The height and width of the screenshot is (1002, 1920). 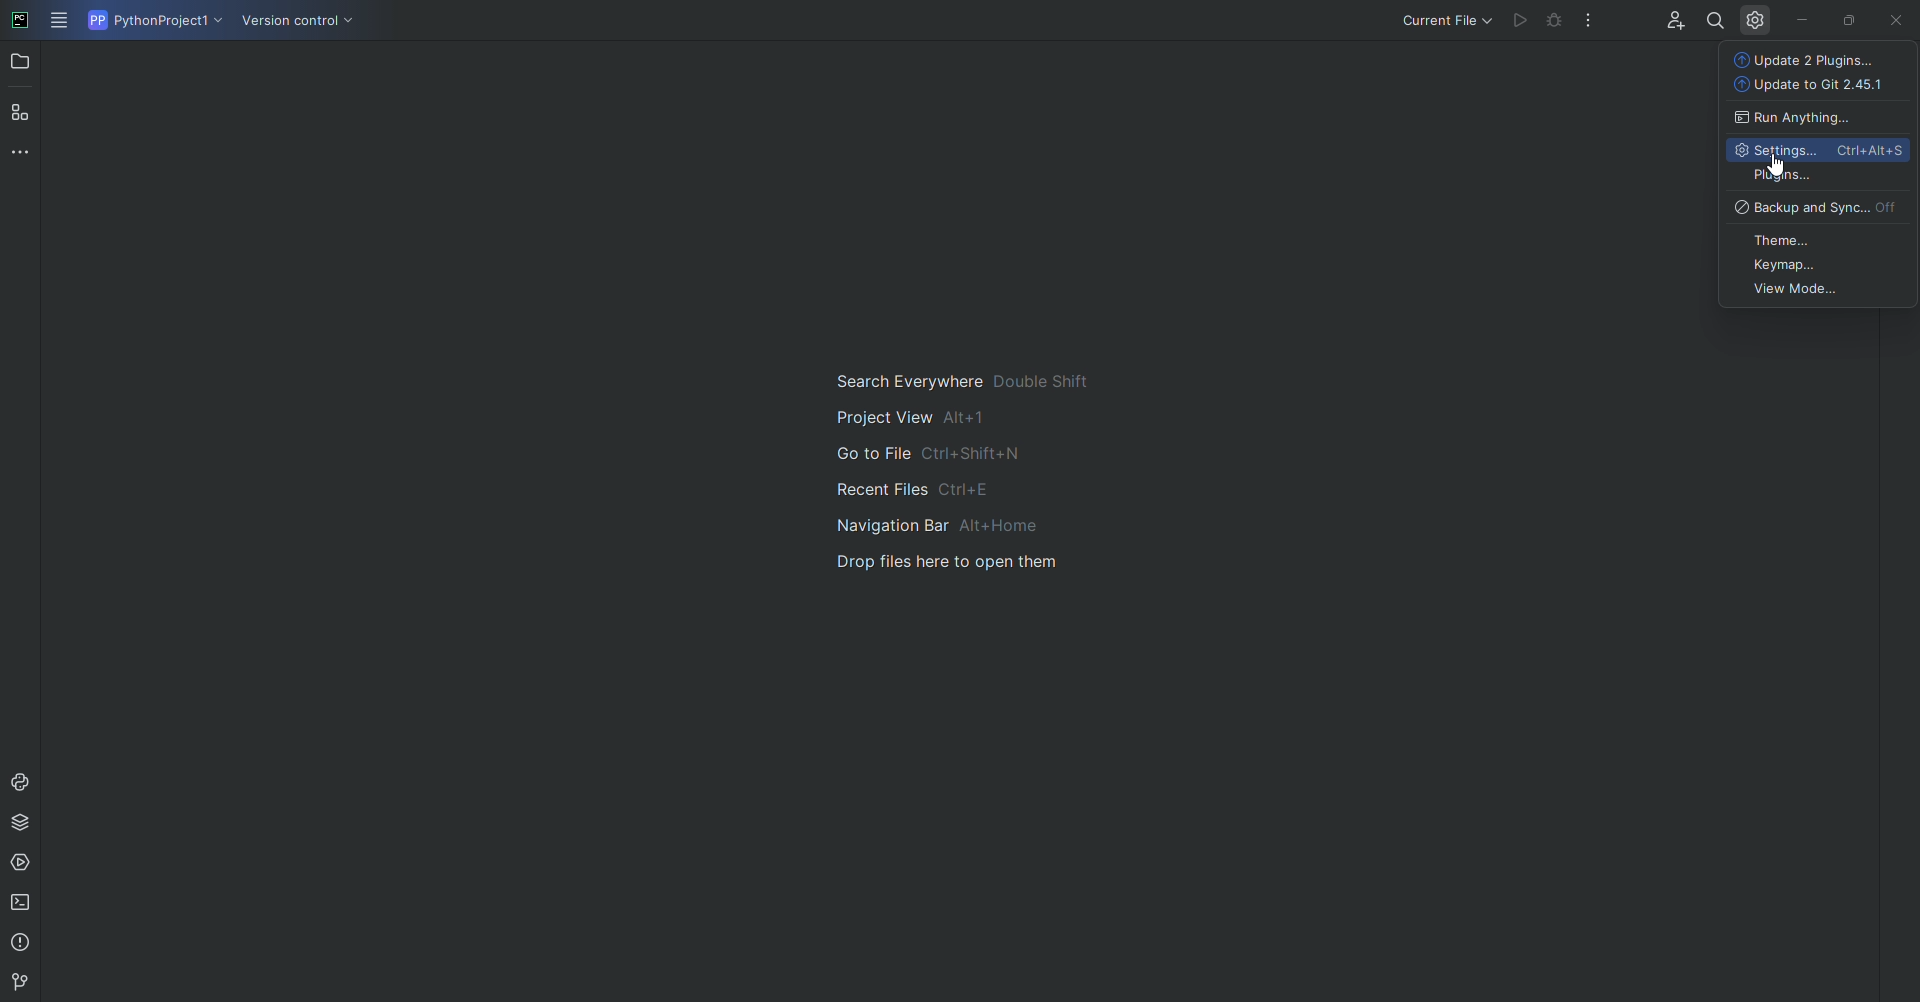 What do you see at coordinates (1797, 20) in the screenshot?
I see `Minimize` at bounding box center [1797, 20].